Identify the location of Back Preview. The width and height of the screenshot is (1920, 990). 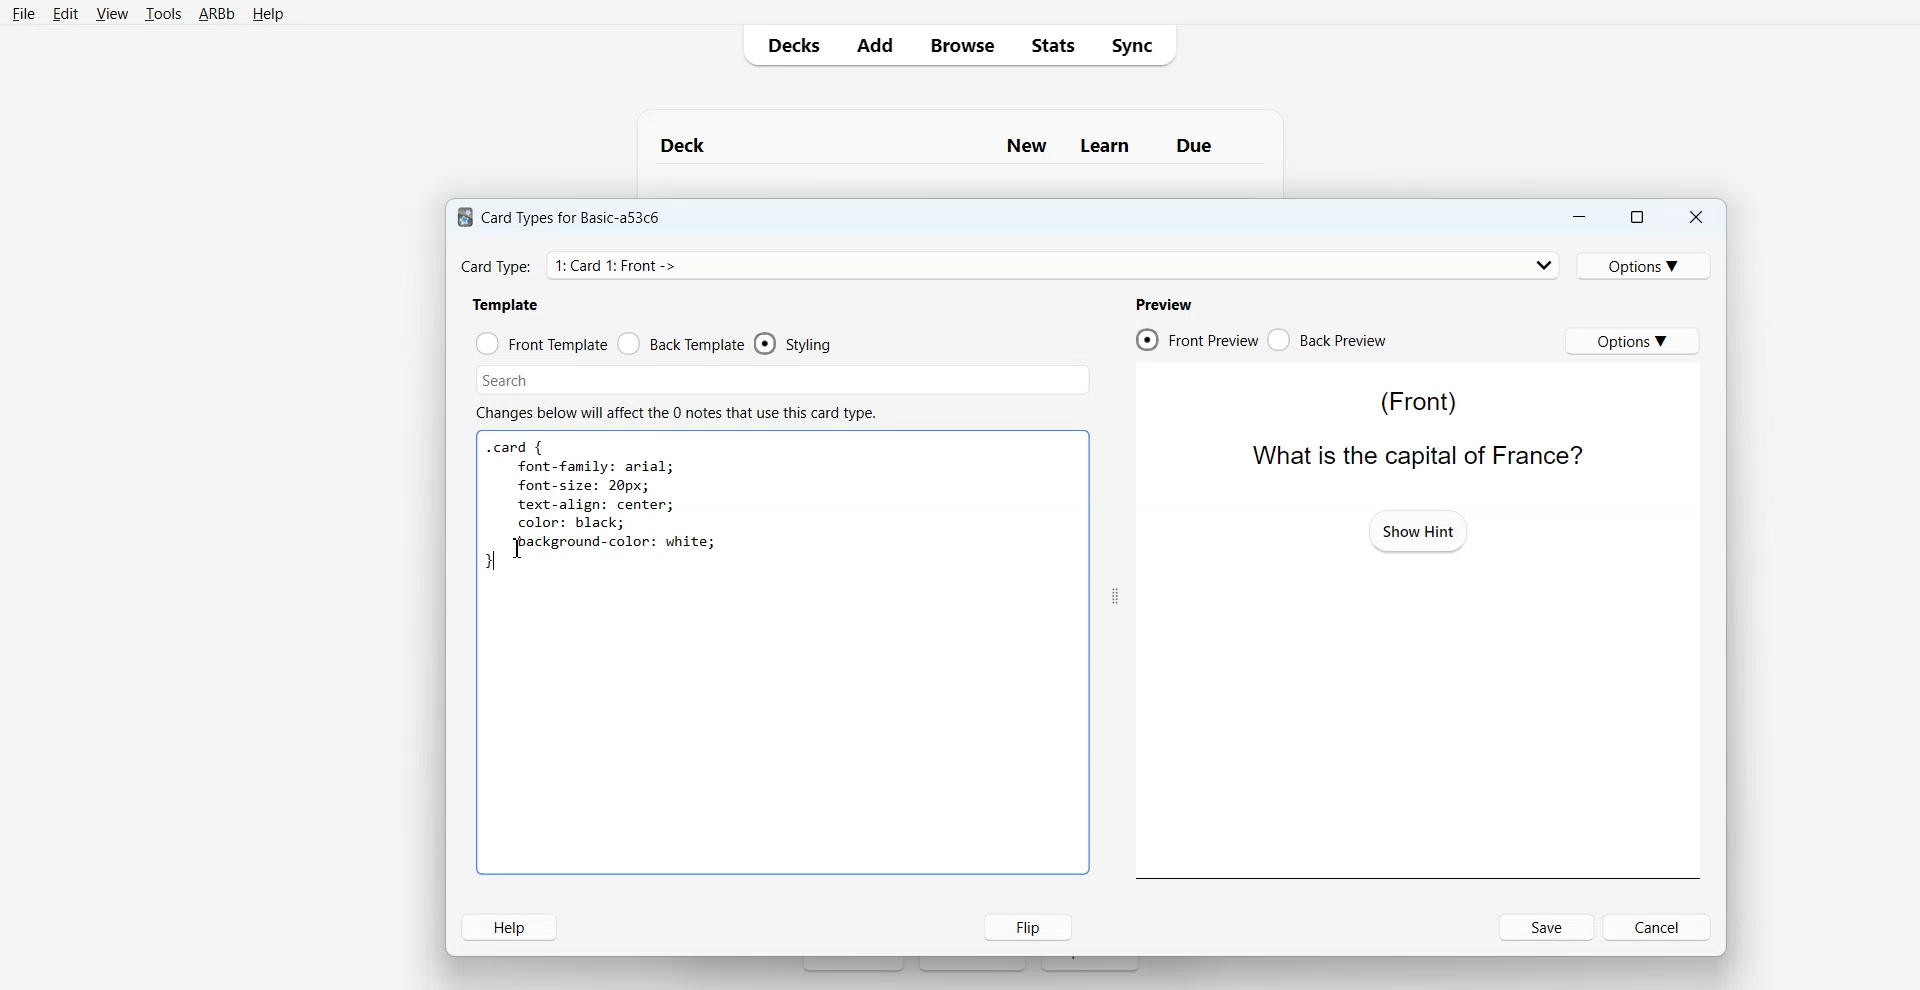
(1328, 340).